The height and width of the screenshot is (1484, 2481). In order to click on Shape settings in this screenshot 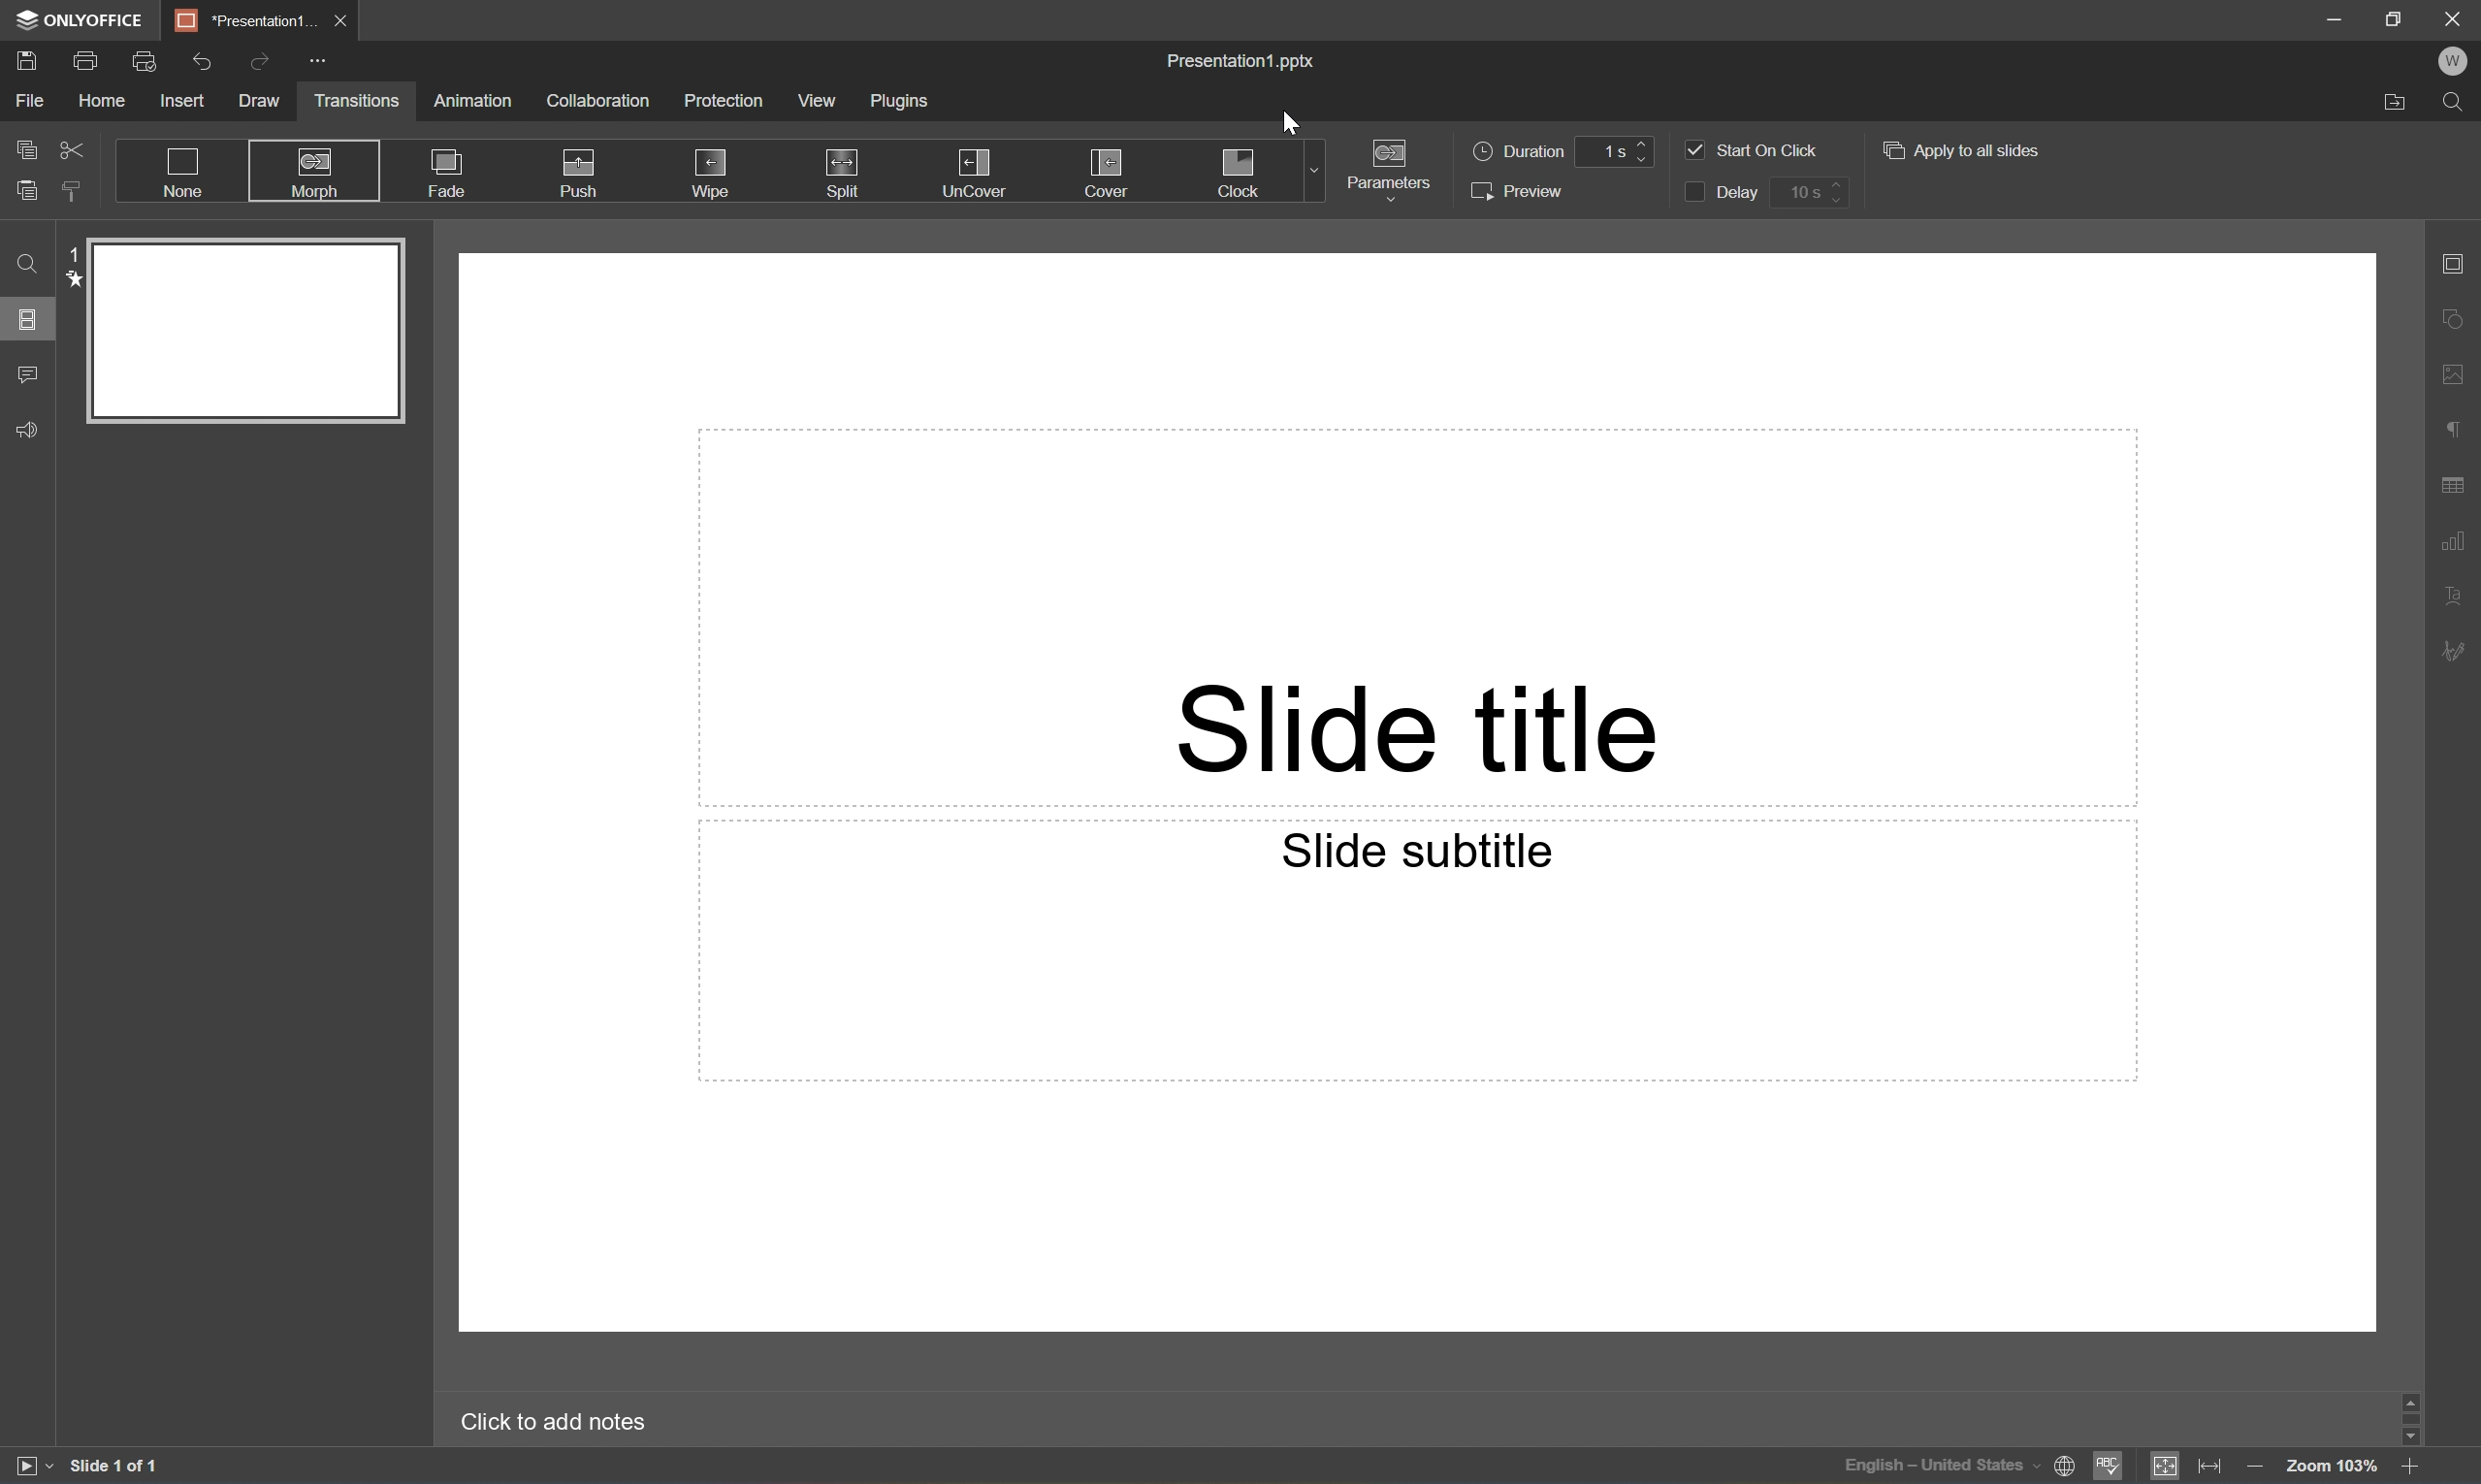, I will do `click(2450, 318)`.